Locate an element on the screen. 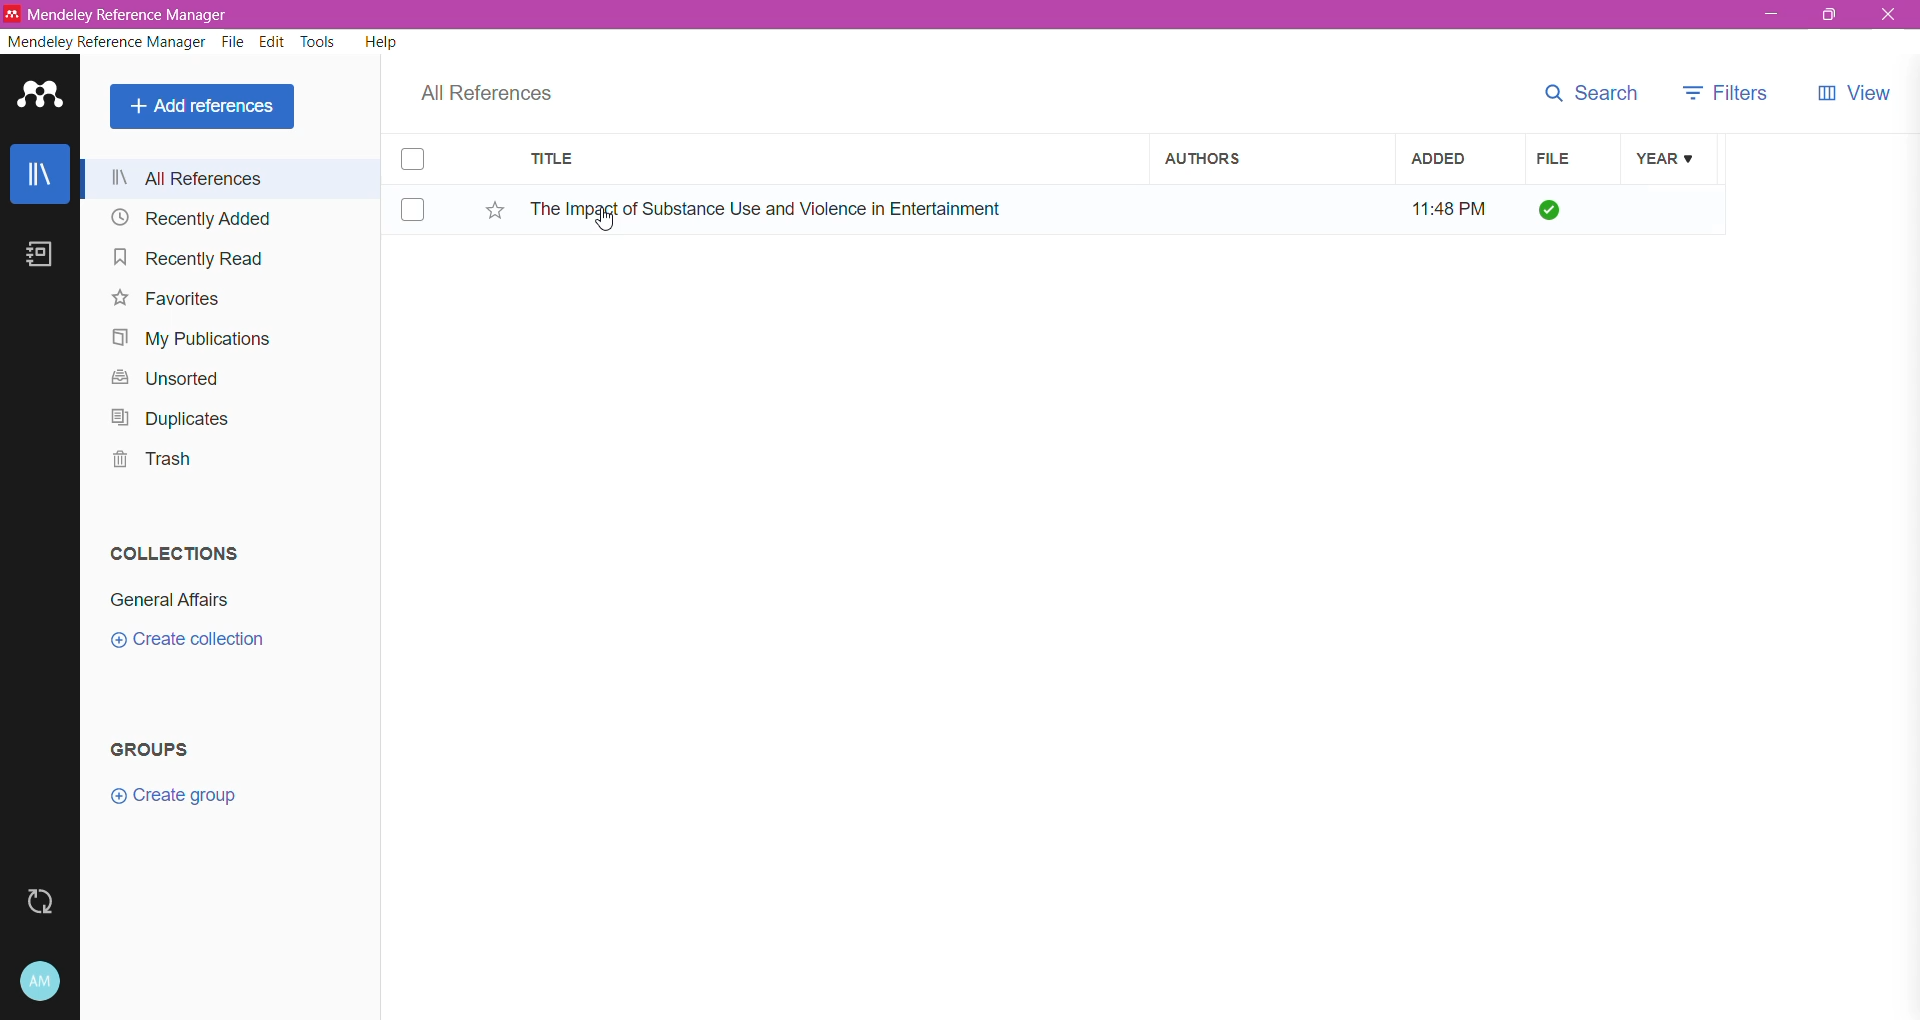  Click to Create Group is located at coordinates (178, 794).